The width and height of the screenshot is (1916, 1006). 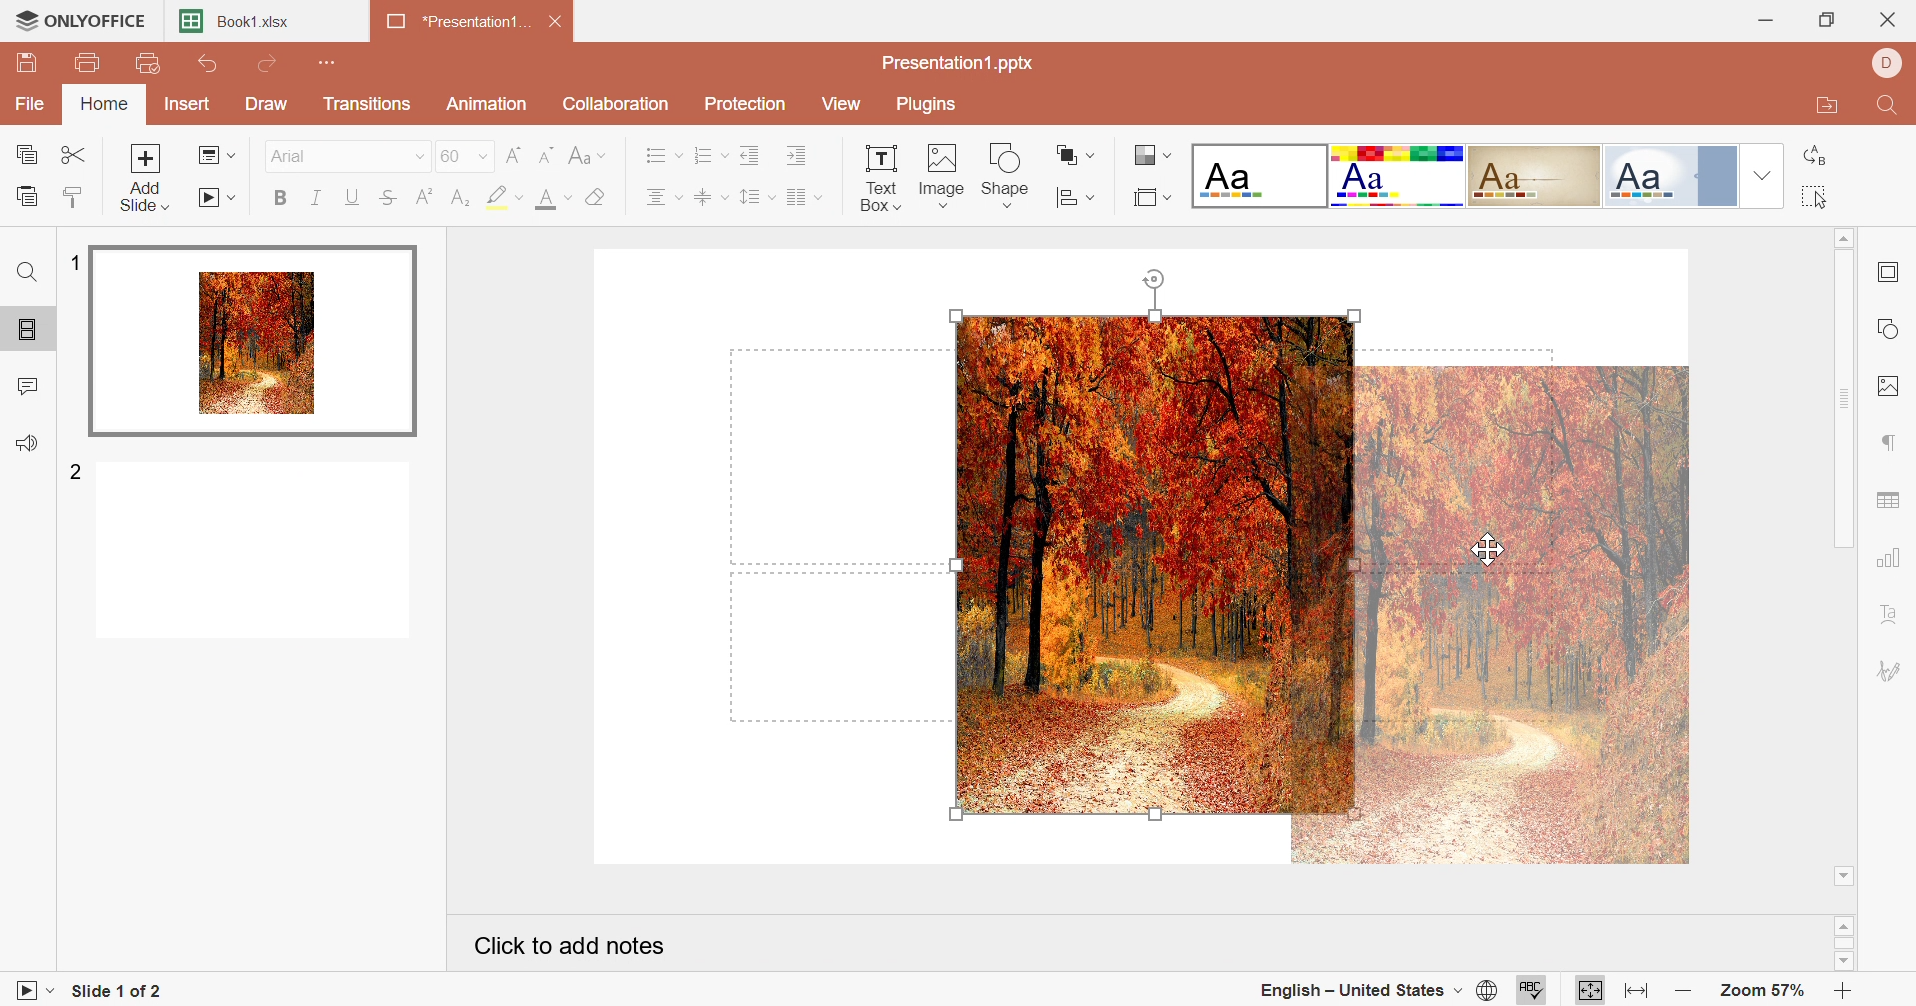 What do you see at coordinates (27, 275) in the screenshot?
I see `Find` at bounding box center [27, 275].